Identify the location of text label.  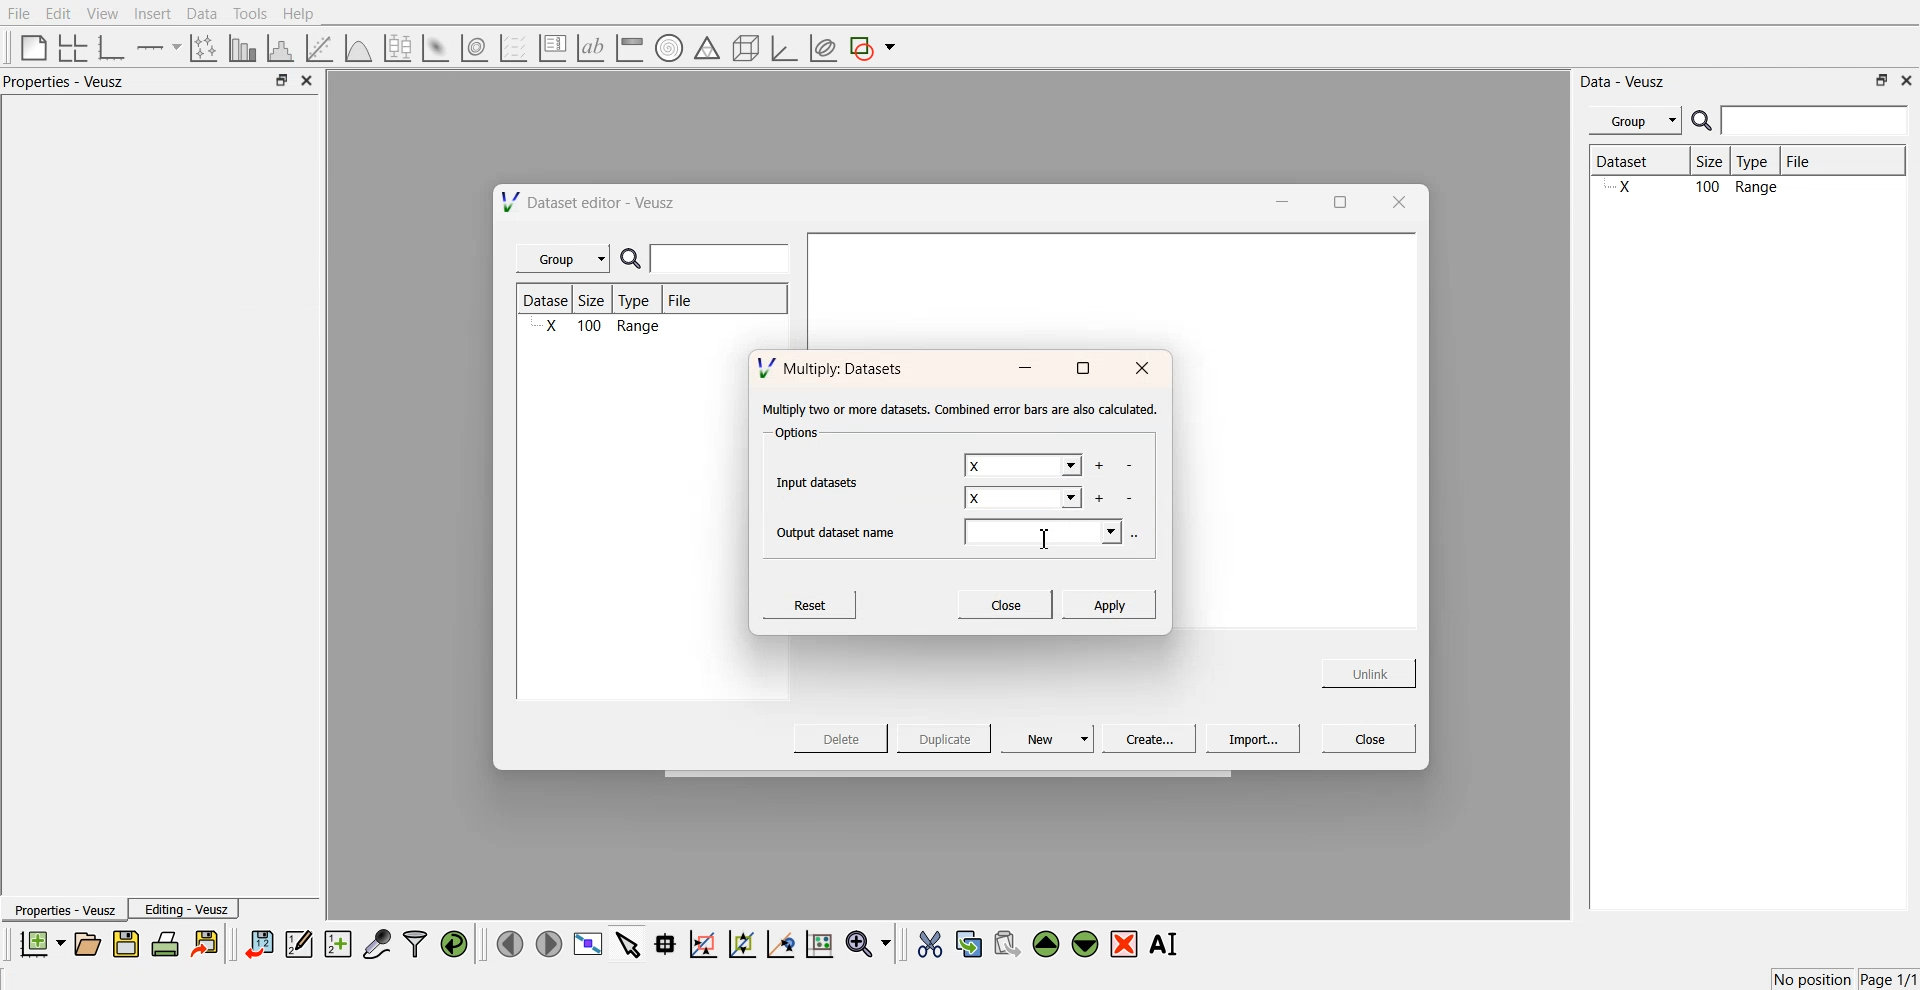
(588, 48).